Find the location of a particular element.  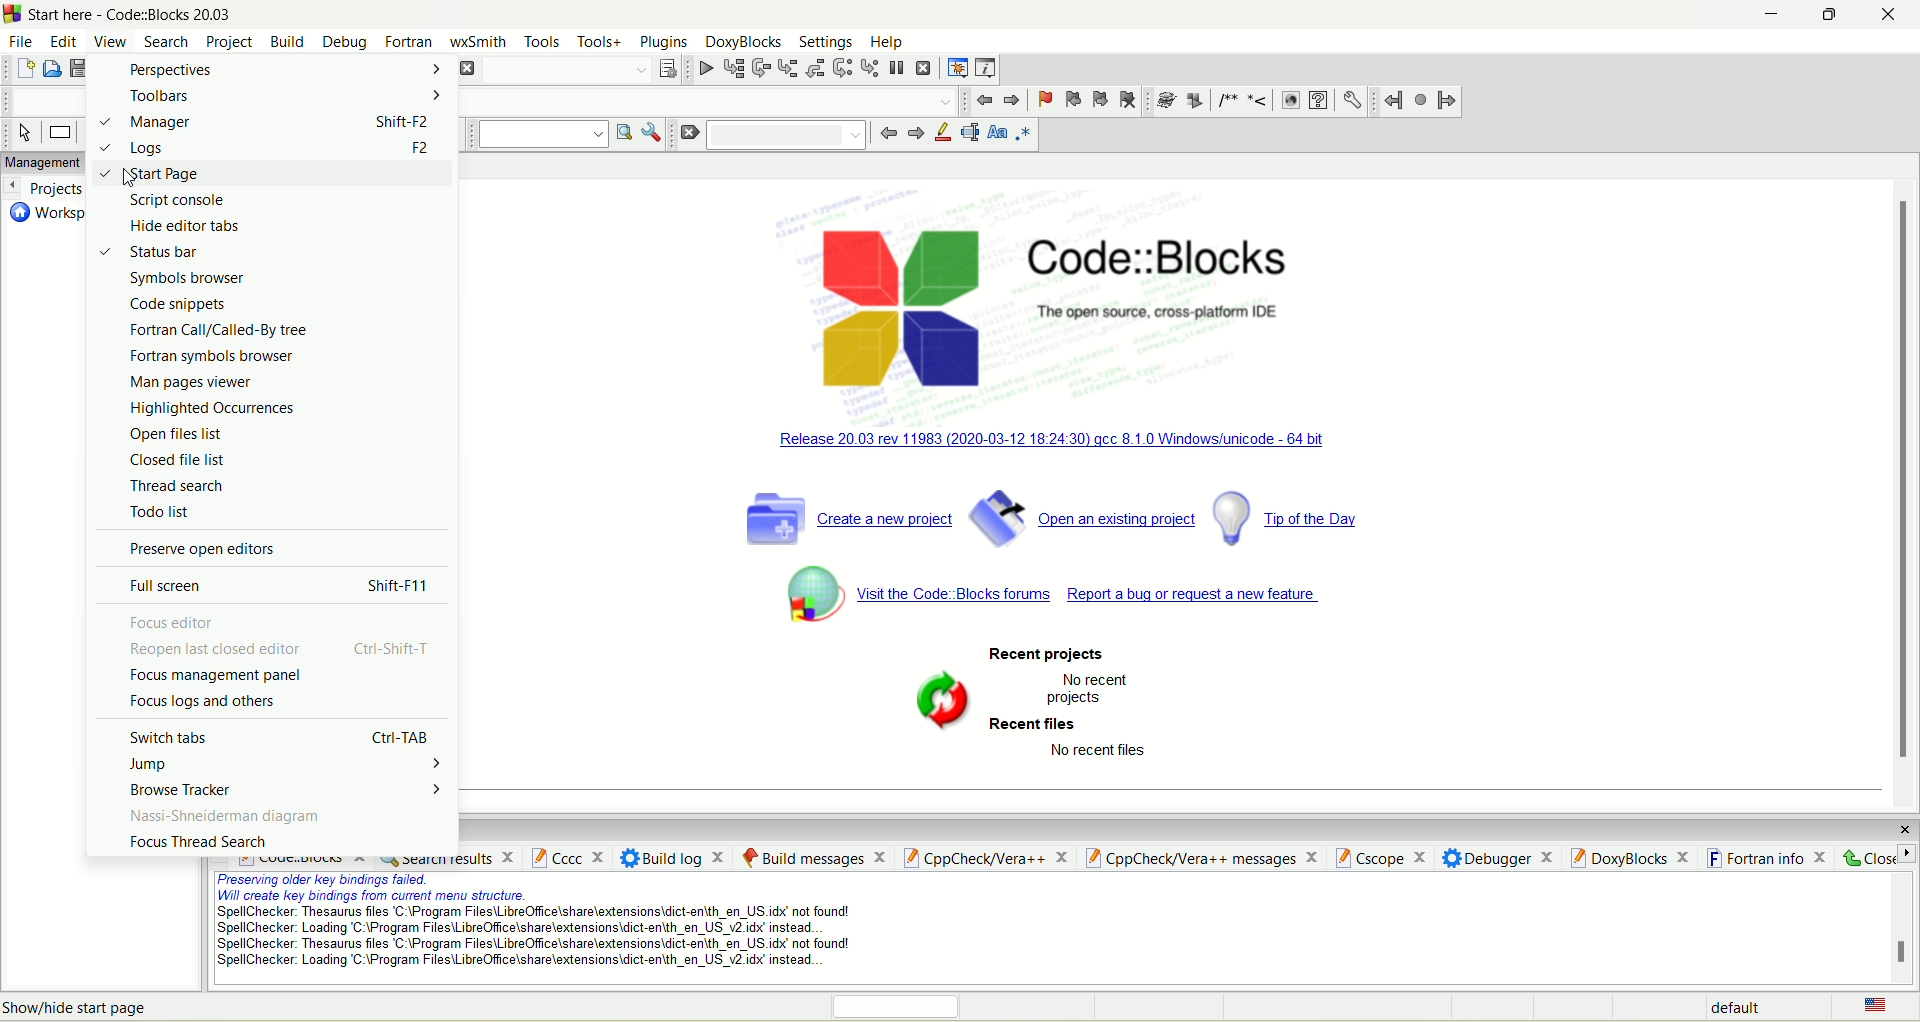

nassi-shneiderman diagram is located at coordinates (224, 817).